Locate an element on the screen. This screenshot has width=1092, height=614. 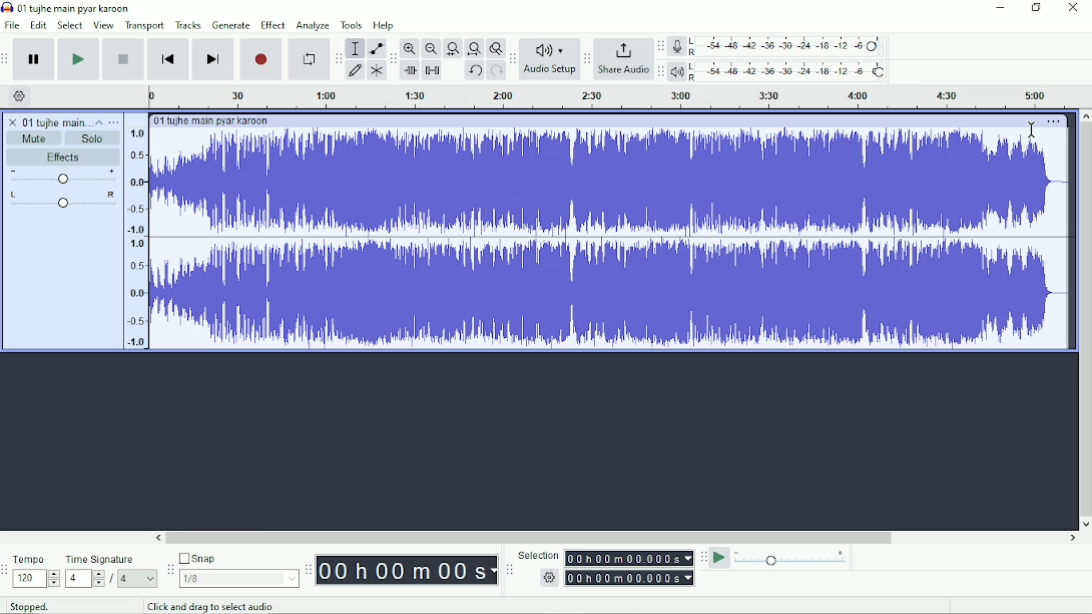
Select is located at coordinates (71, 26).